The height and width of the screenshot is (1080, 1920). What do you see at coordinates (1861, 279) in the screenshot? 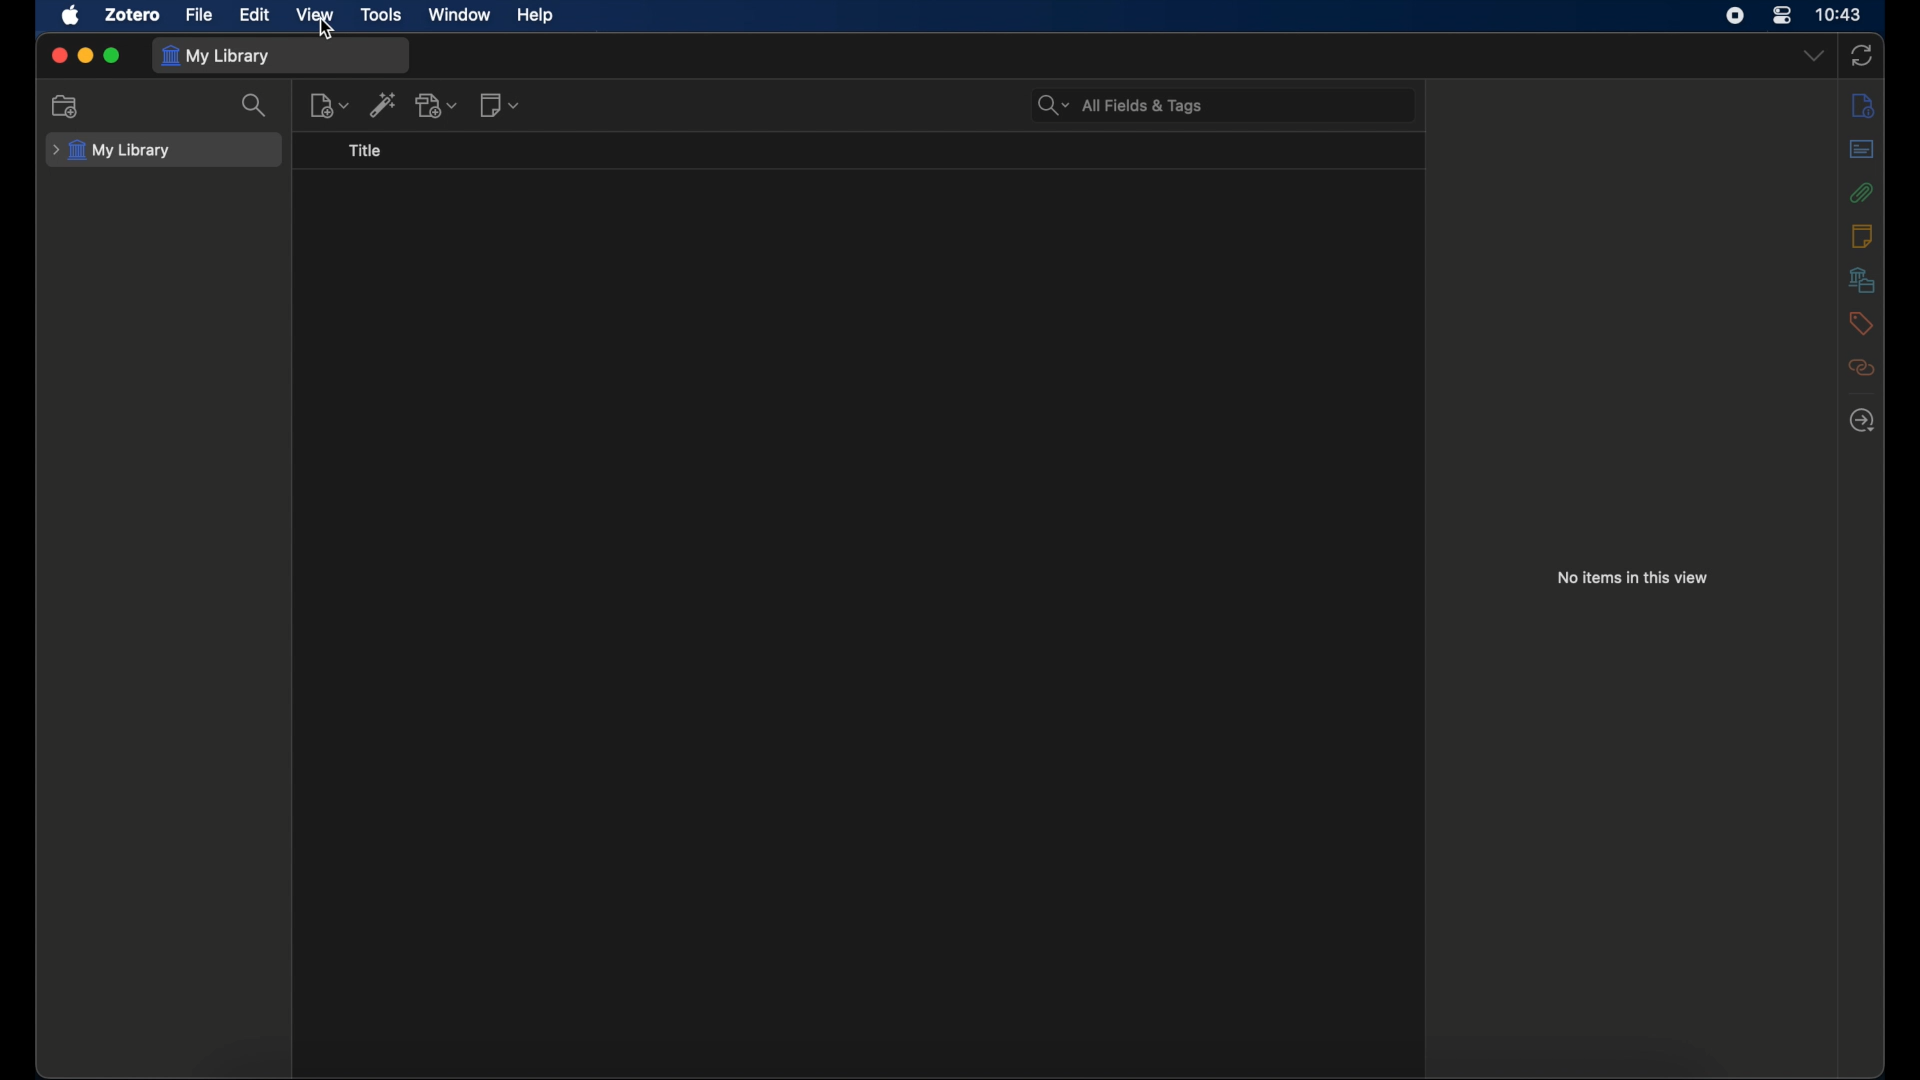
I see `libraries` at bounding box center [1861, 279].